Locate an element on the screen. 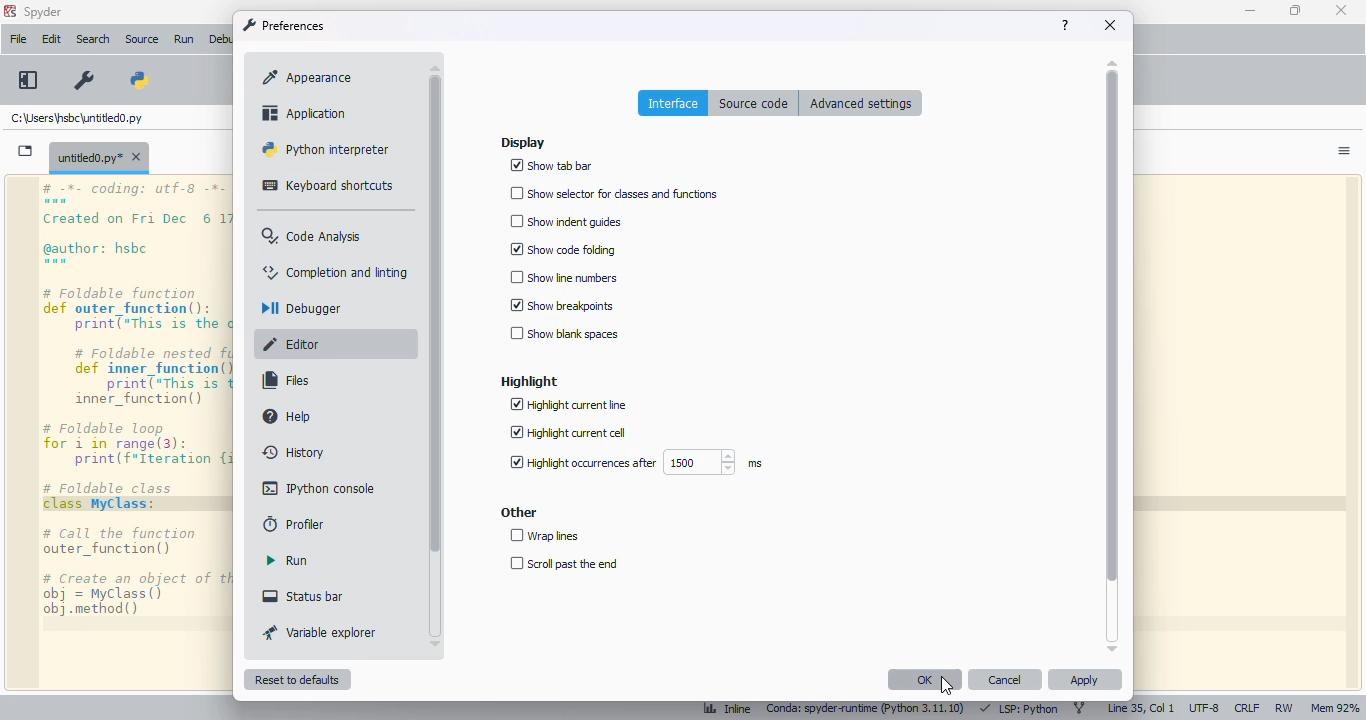 Image resolution: width=1366 pixels, height=720 pixels. code executing iteration till 3  is located at coordinates (138, 433).